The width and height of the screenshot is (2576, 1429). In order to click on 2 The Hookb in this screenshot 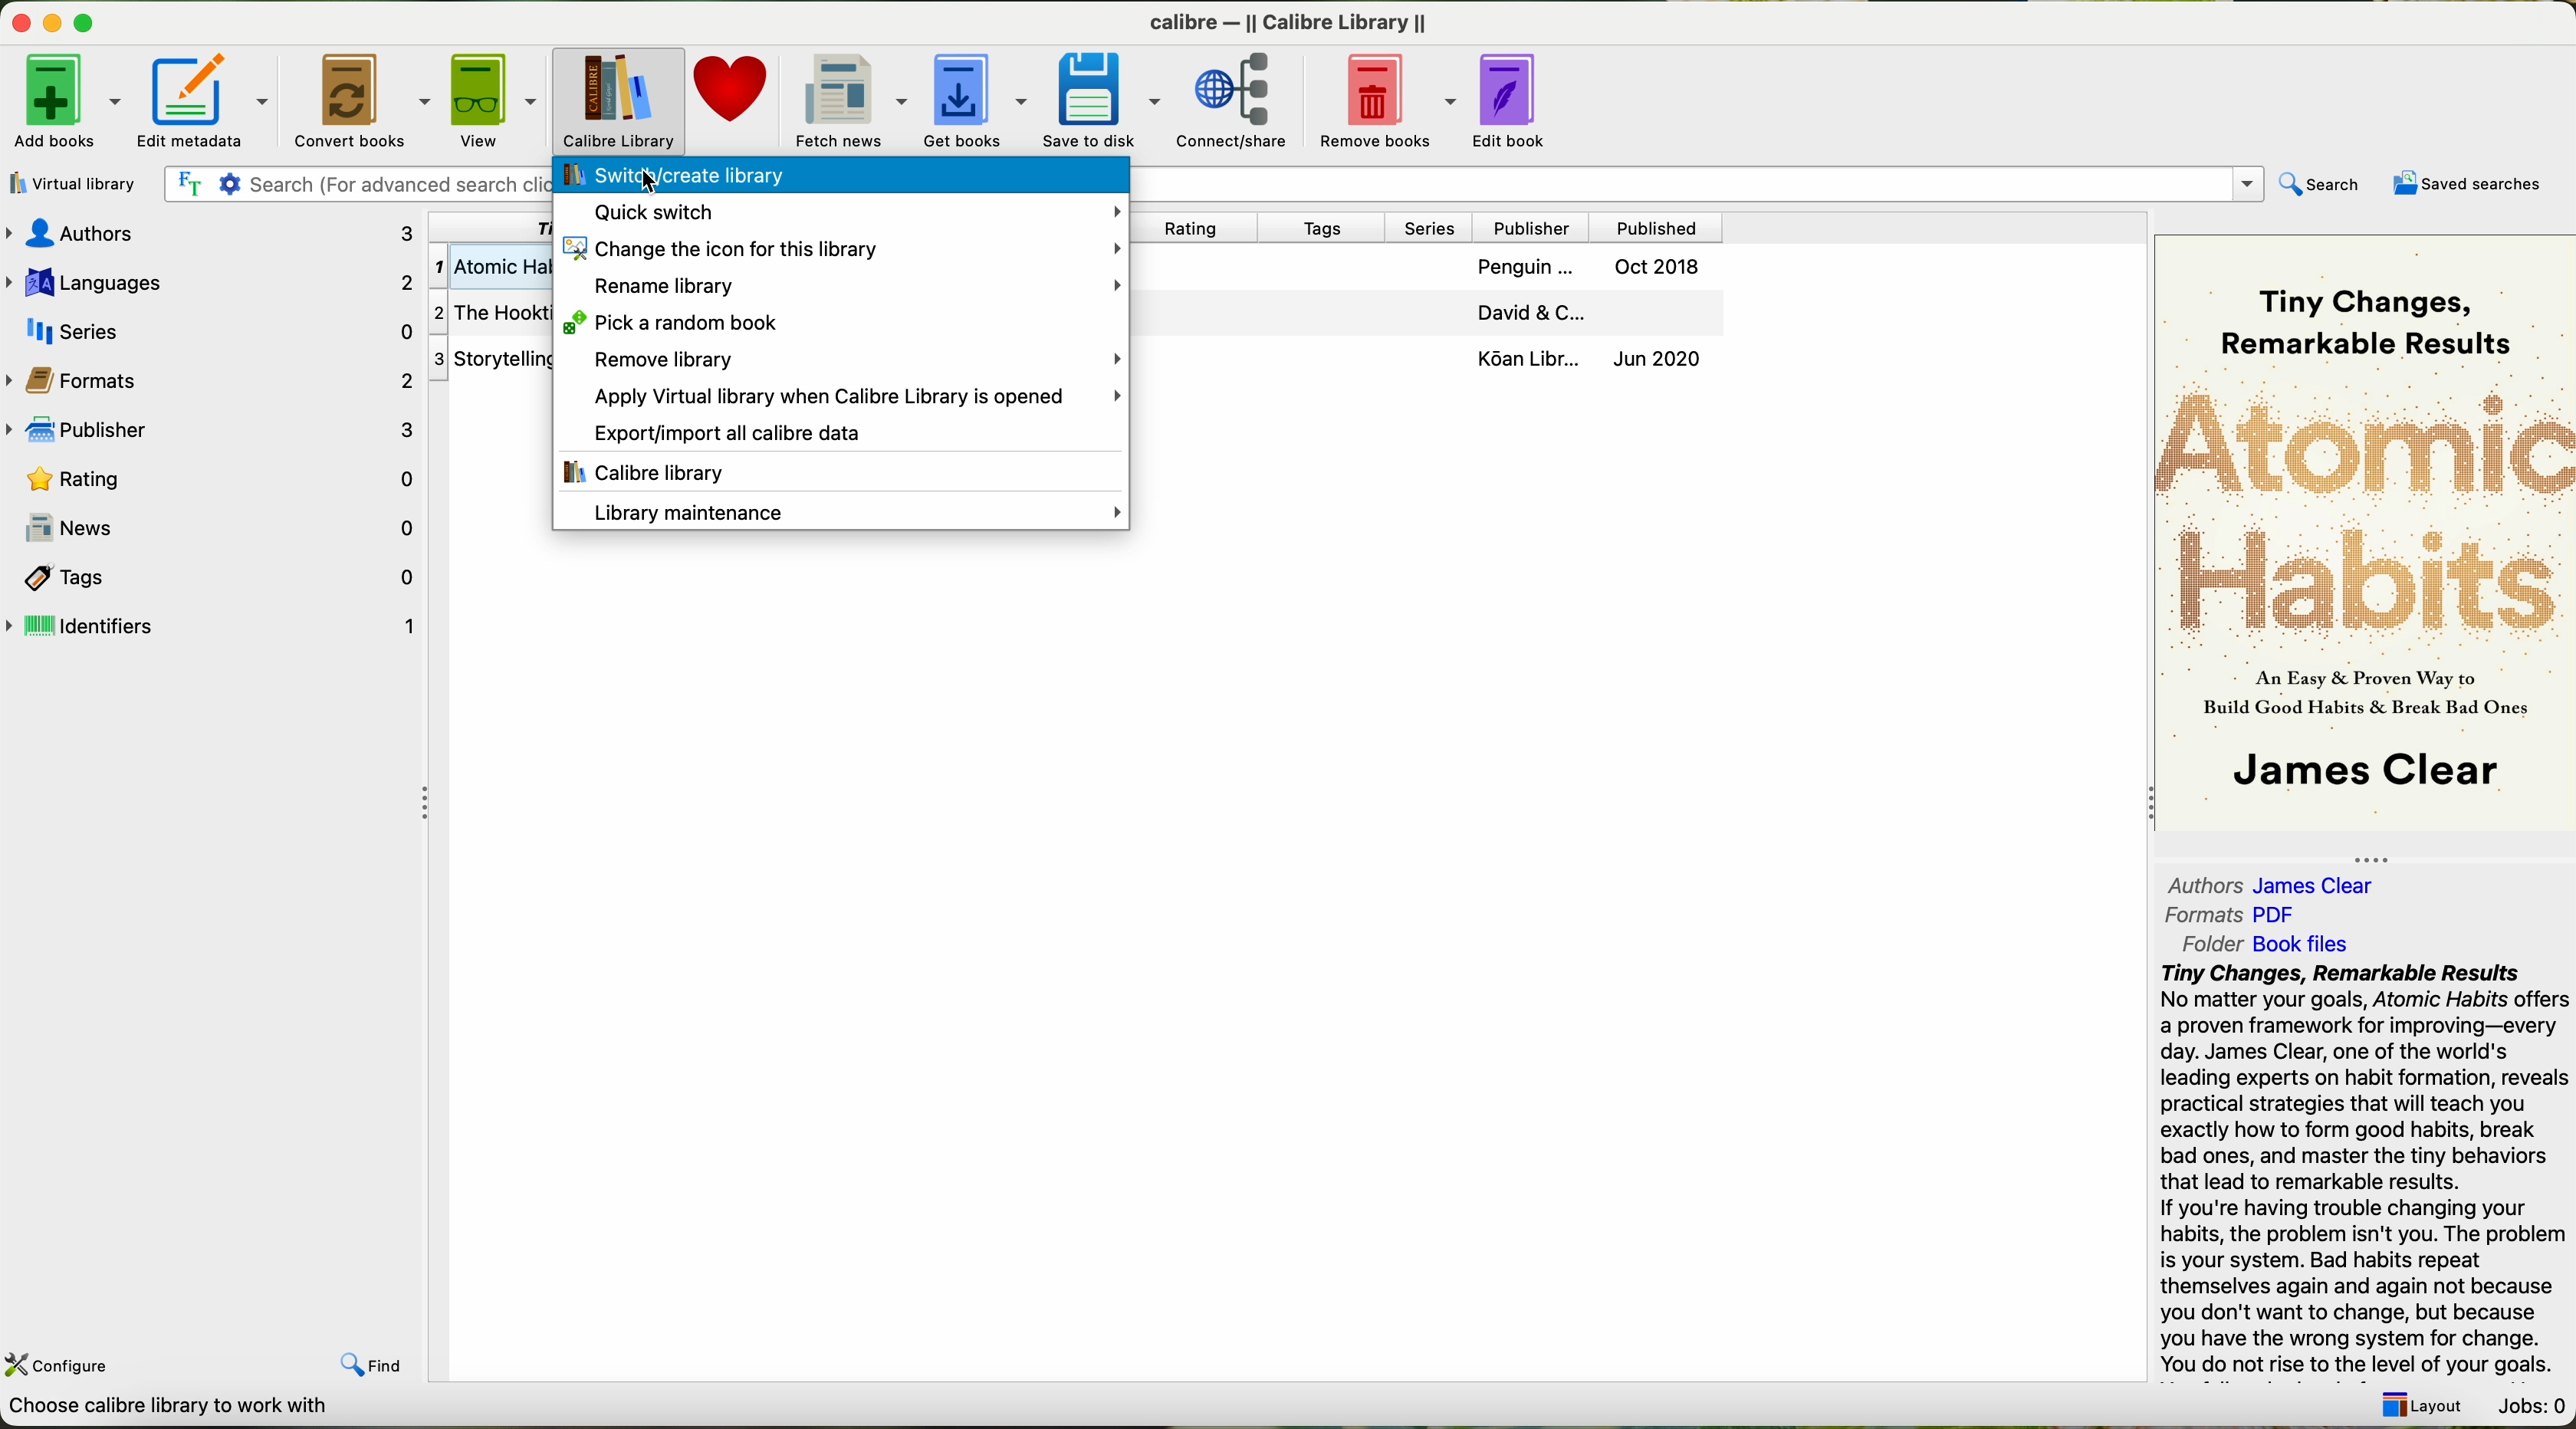, I will do `click(491, 314)`.